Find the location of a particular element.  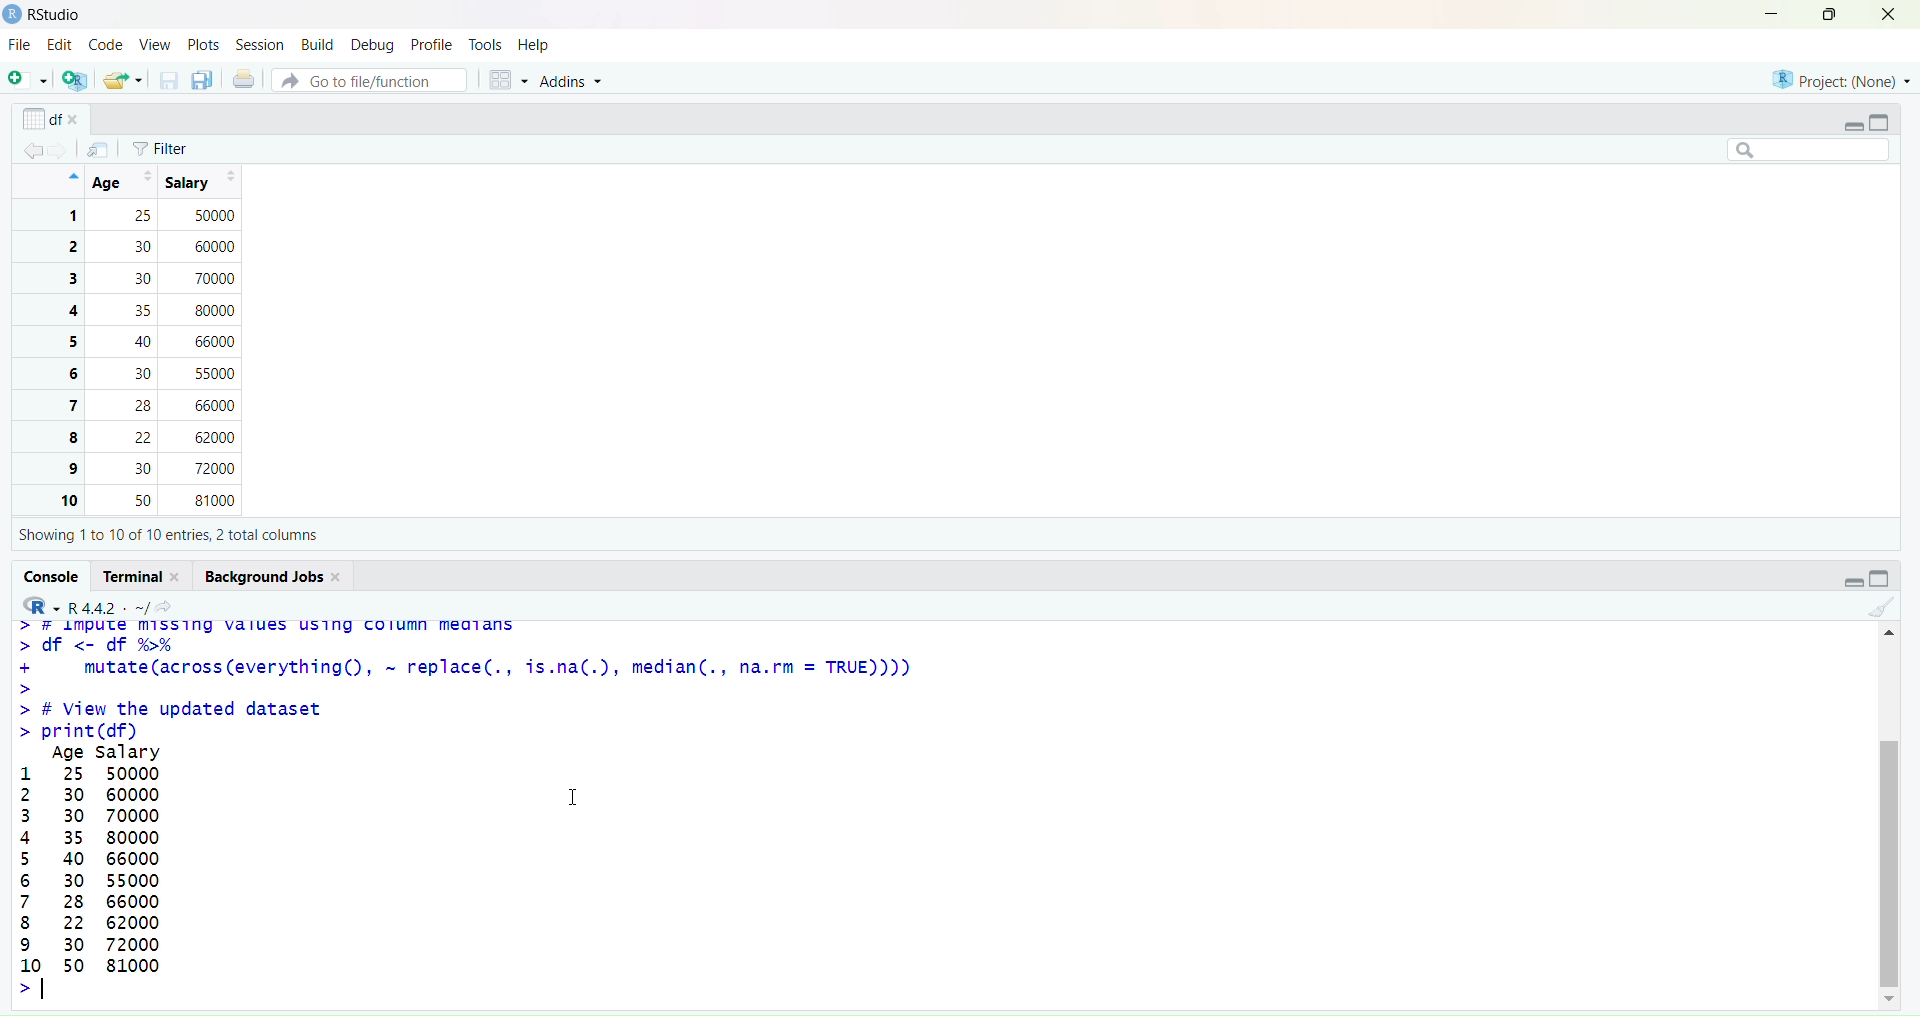

text cursor is located at coordinates (46, 990).